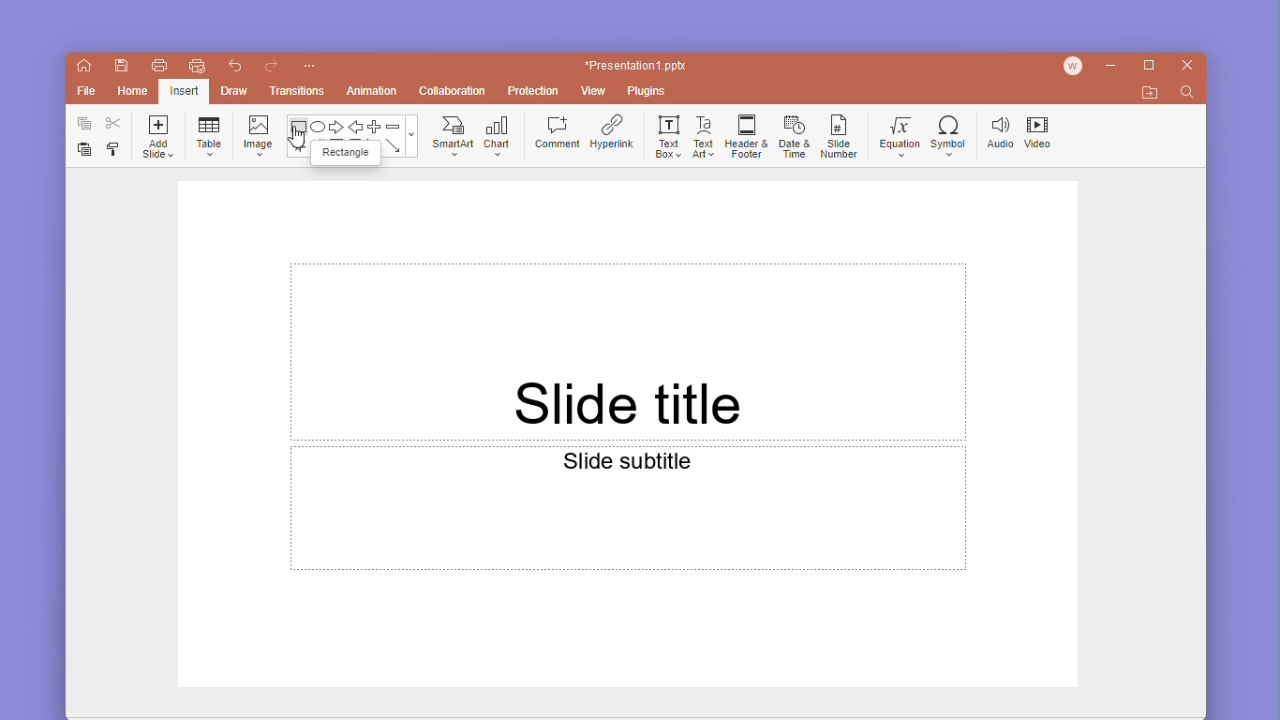 Image resolution: width=1280 pixels, height=720 pixels. Describe the element at coordinates (628, 509) in the screenshot. I see `slide subtitle text` at that location.